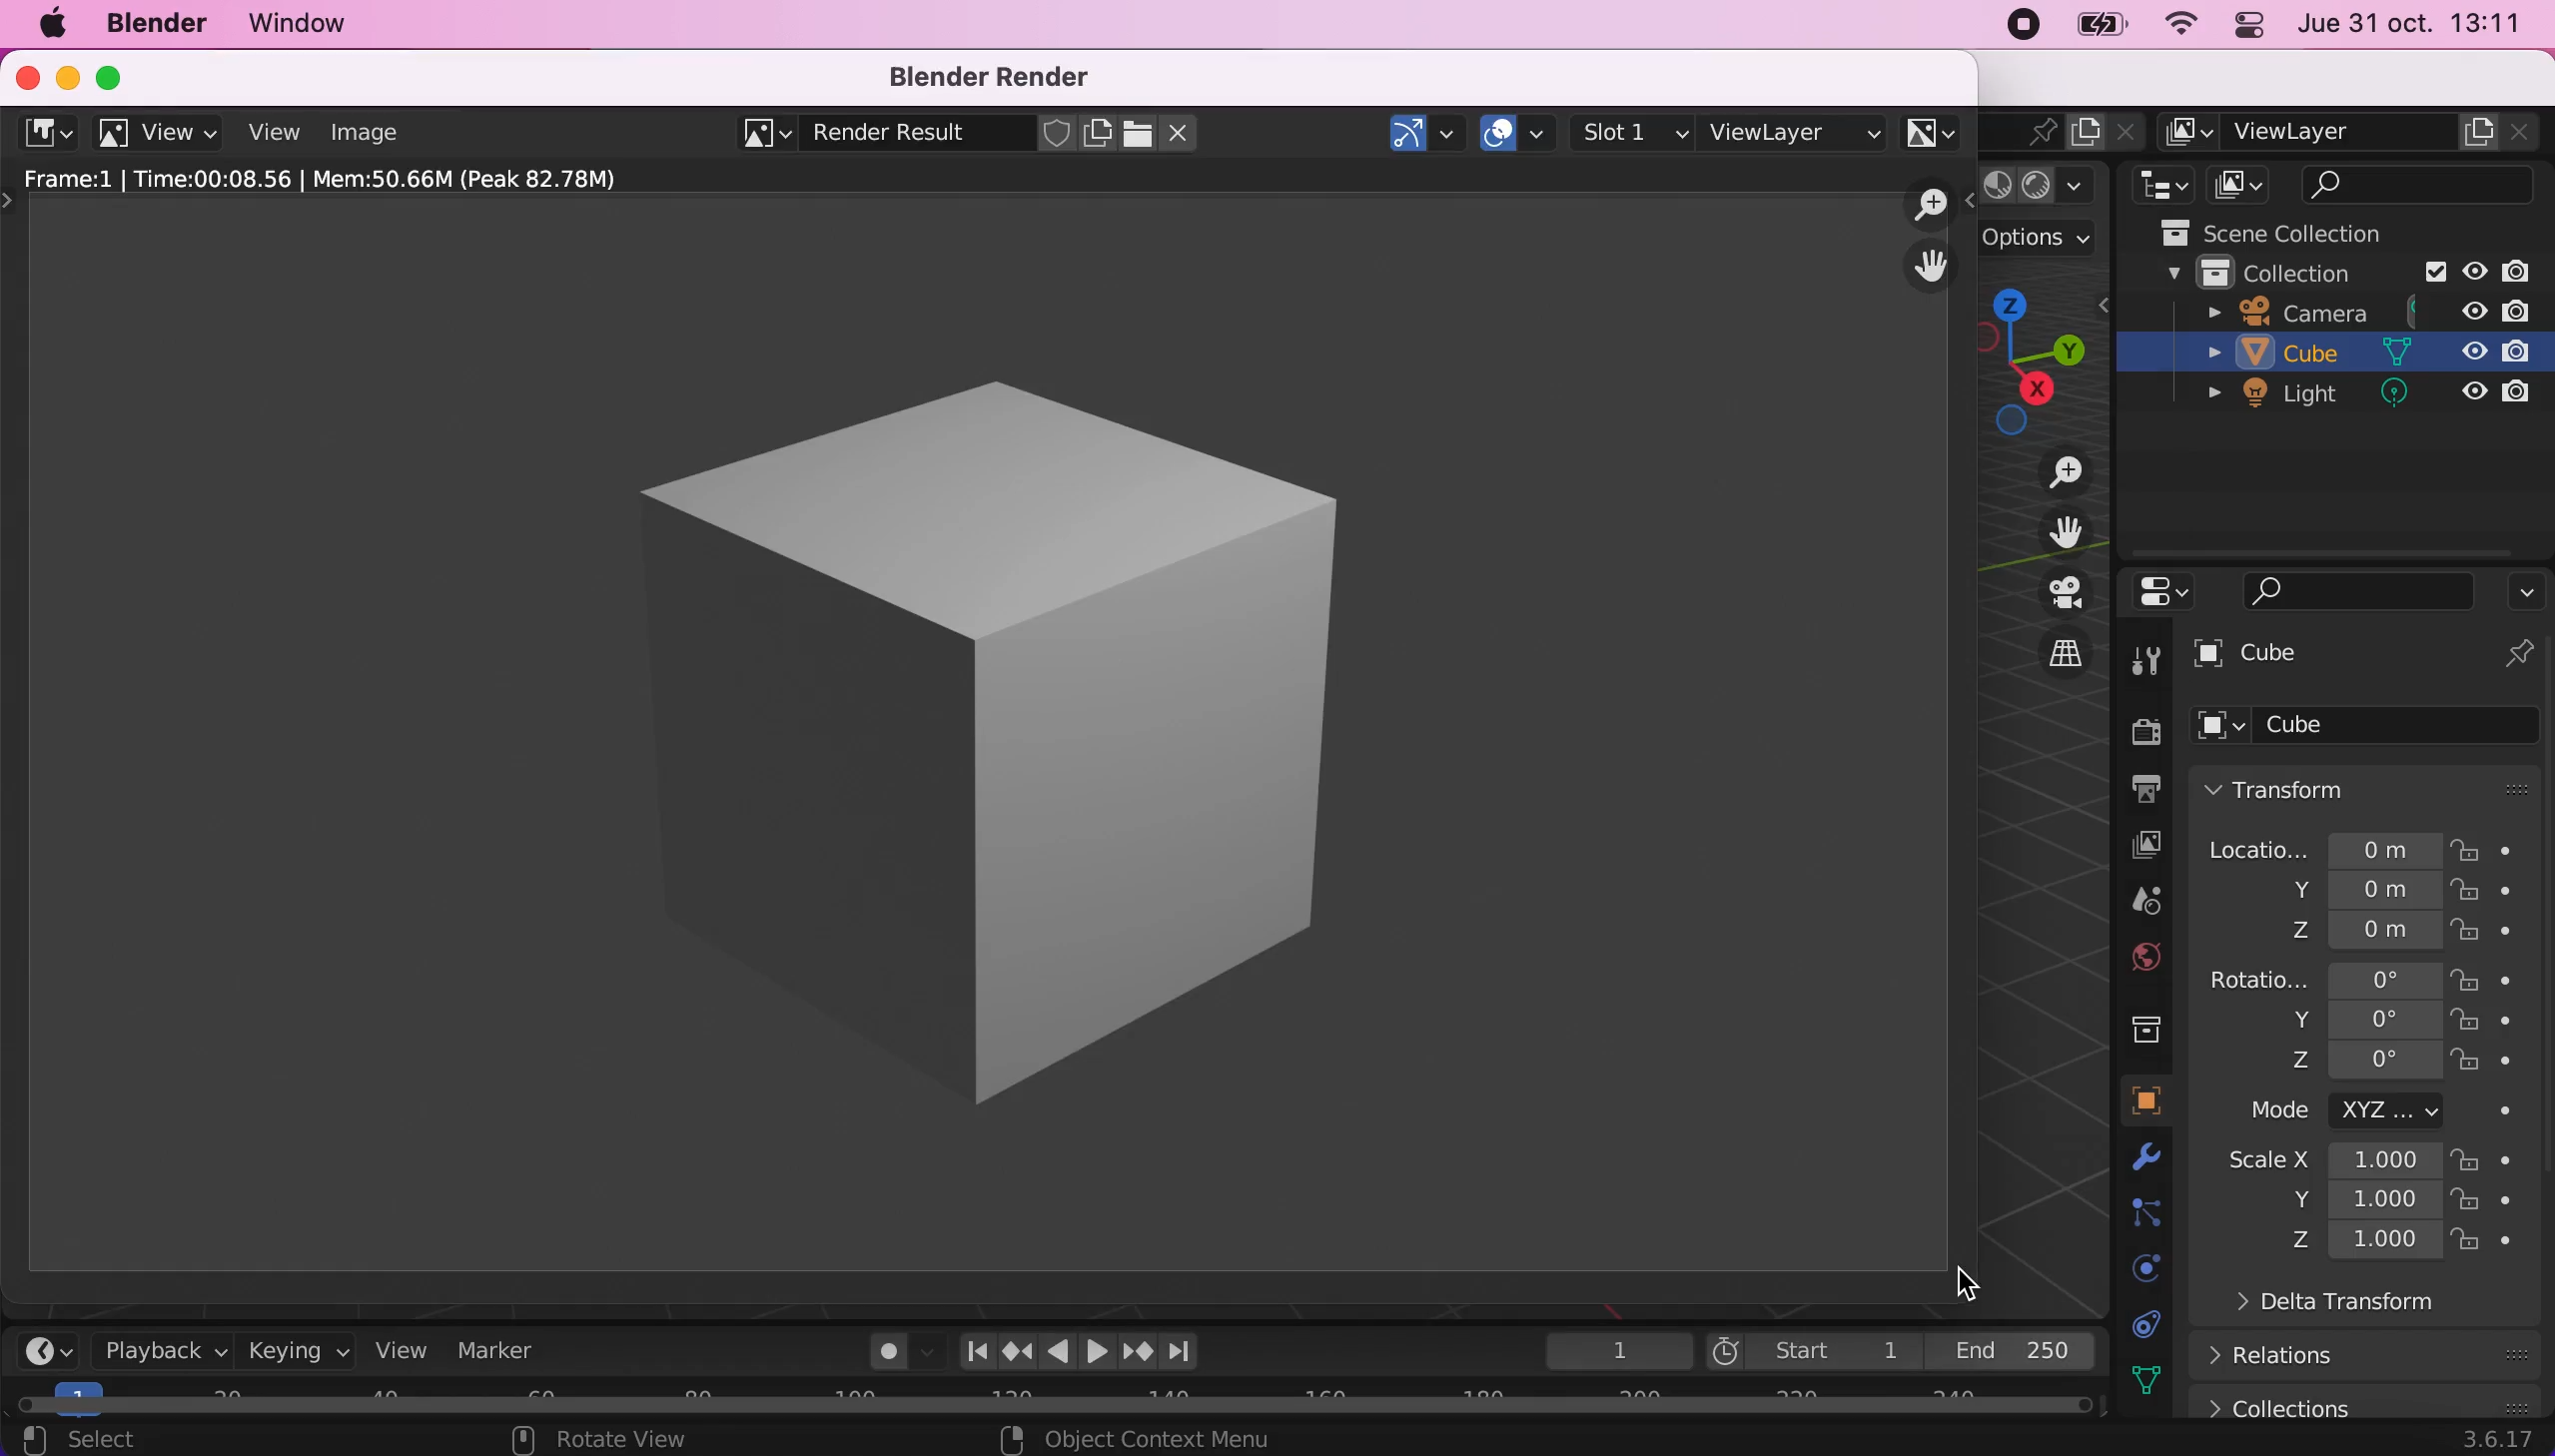  What do you see at coordinates (2320, 1309) in the screenshot?
I see `delta transform` at bounding box center [2320, 1309].